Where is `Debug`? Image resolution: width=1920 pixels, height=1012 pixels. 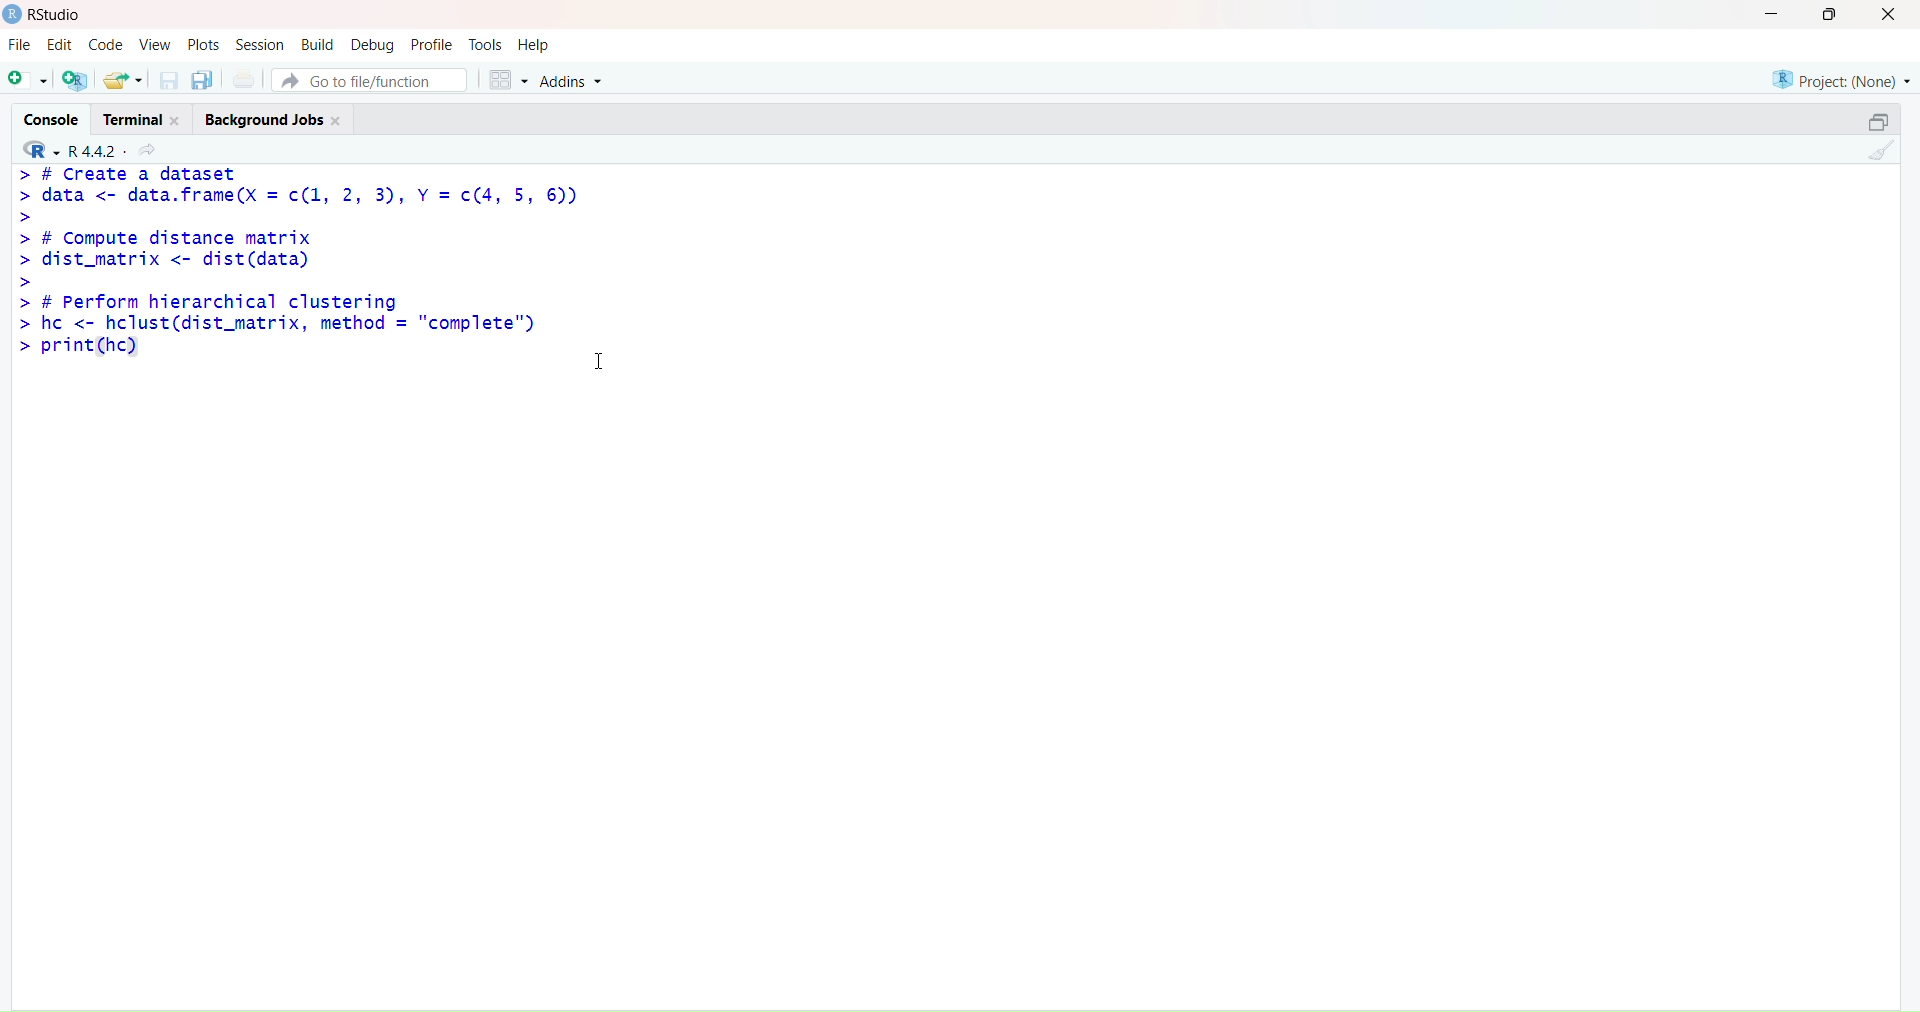 Debug is located at coordinates (371, 44).